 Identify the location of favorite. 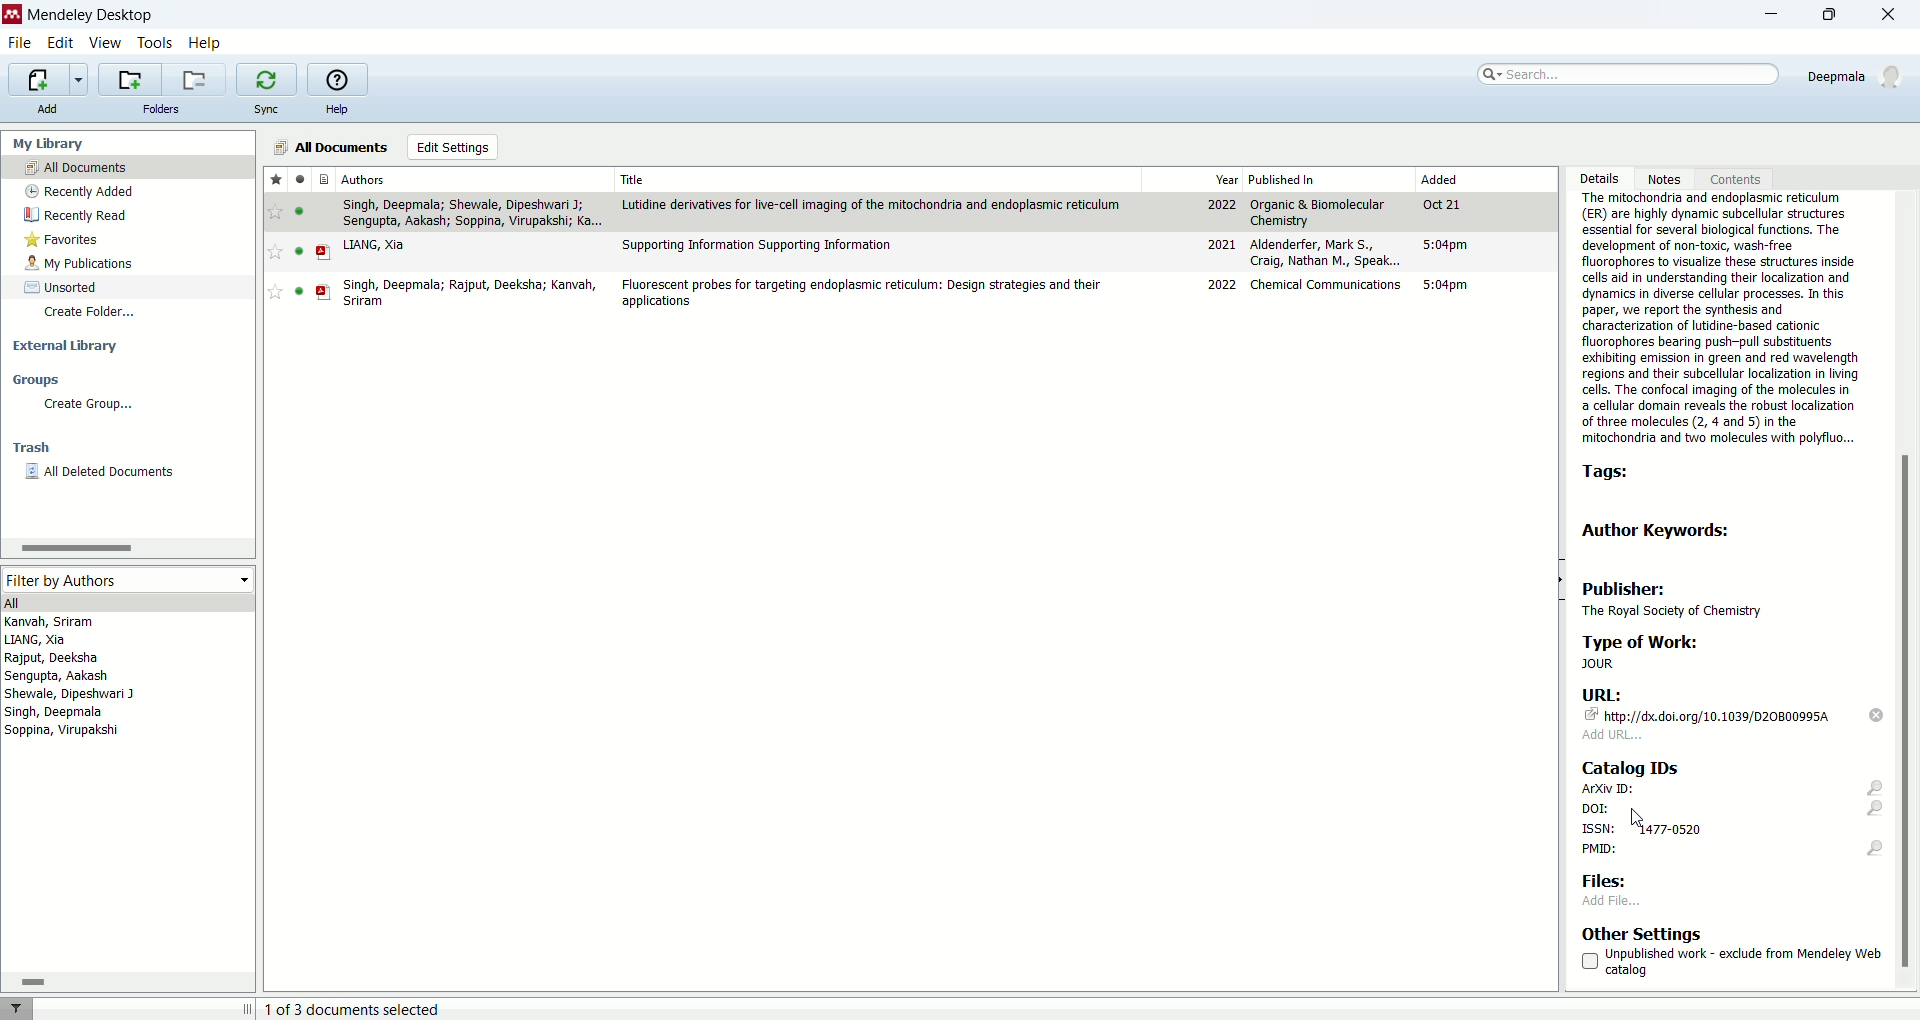
(276, 212).